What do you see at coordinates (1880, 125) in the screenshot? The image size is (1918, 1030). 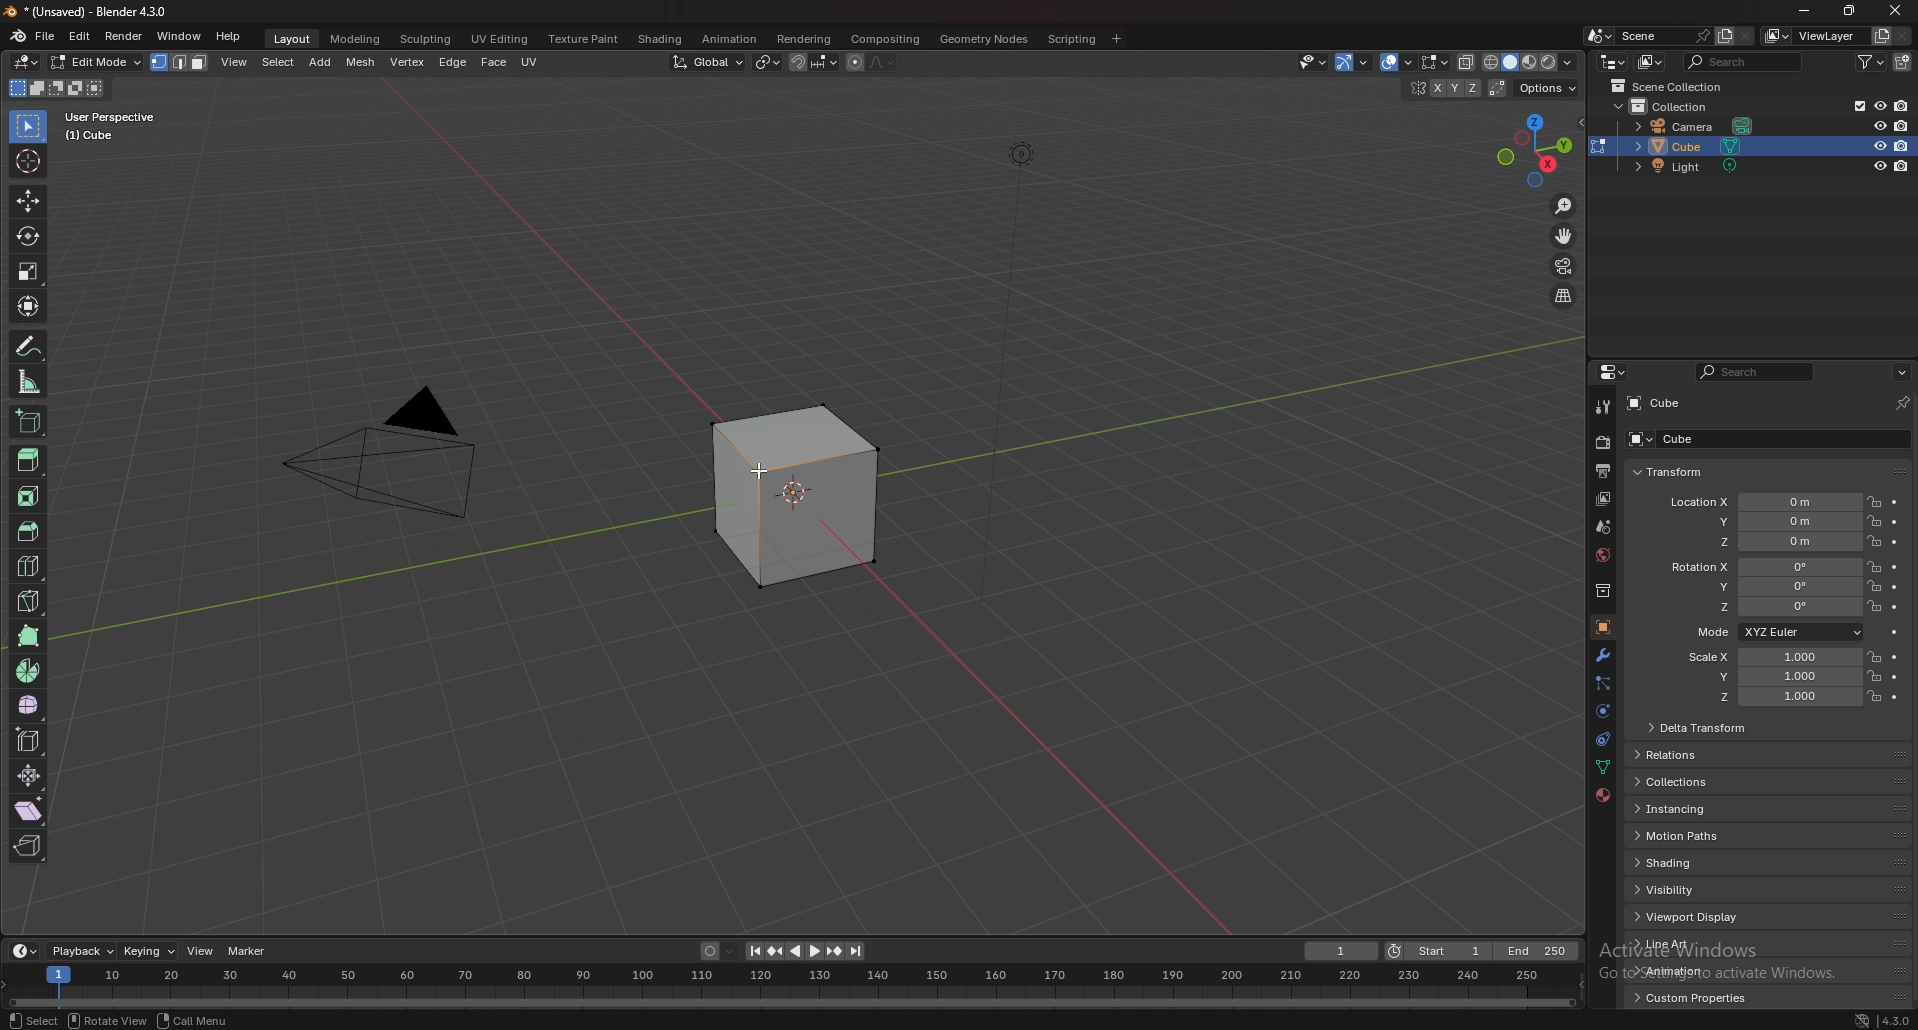 I see `hide in viewport` at bounding box center [1880, 125].